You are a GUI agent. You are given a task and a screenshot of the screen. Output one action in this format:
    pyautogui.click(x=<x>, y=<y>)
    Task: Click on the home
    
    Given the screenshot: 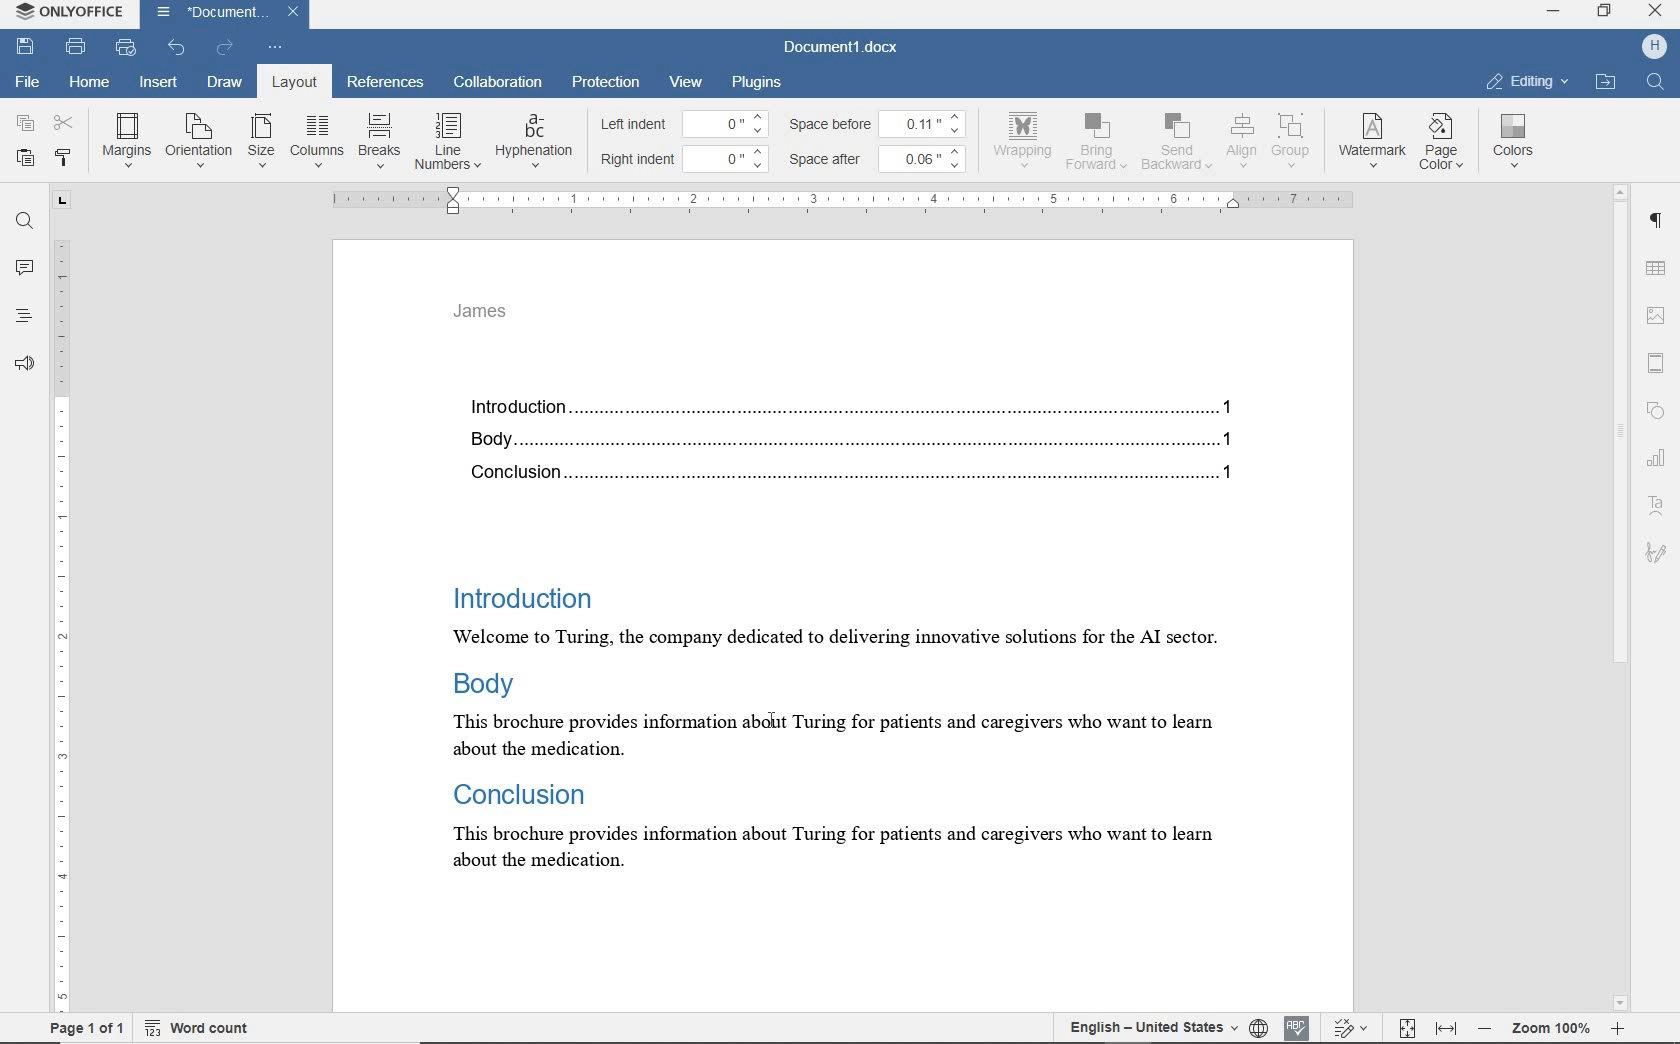 What is the action you would take?
    pyautogui.click(x=86, y=83)
    